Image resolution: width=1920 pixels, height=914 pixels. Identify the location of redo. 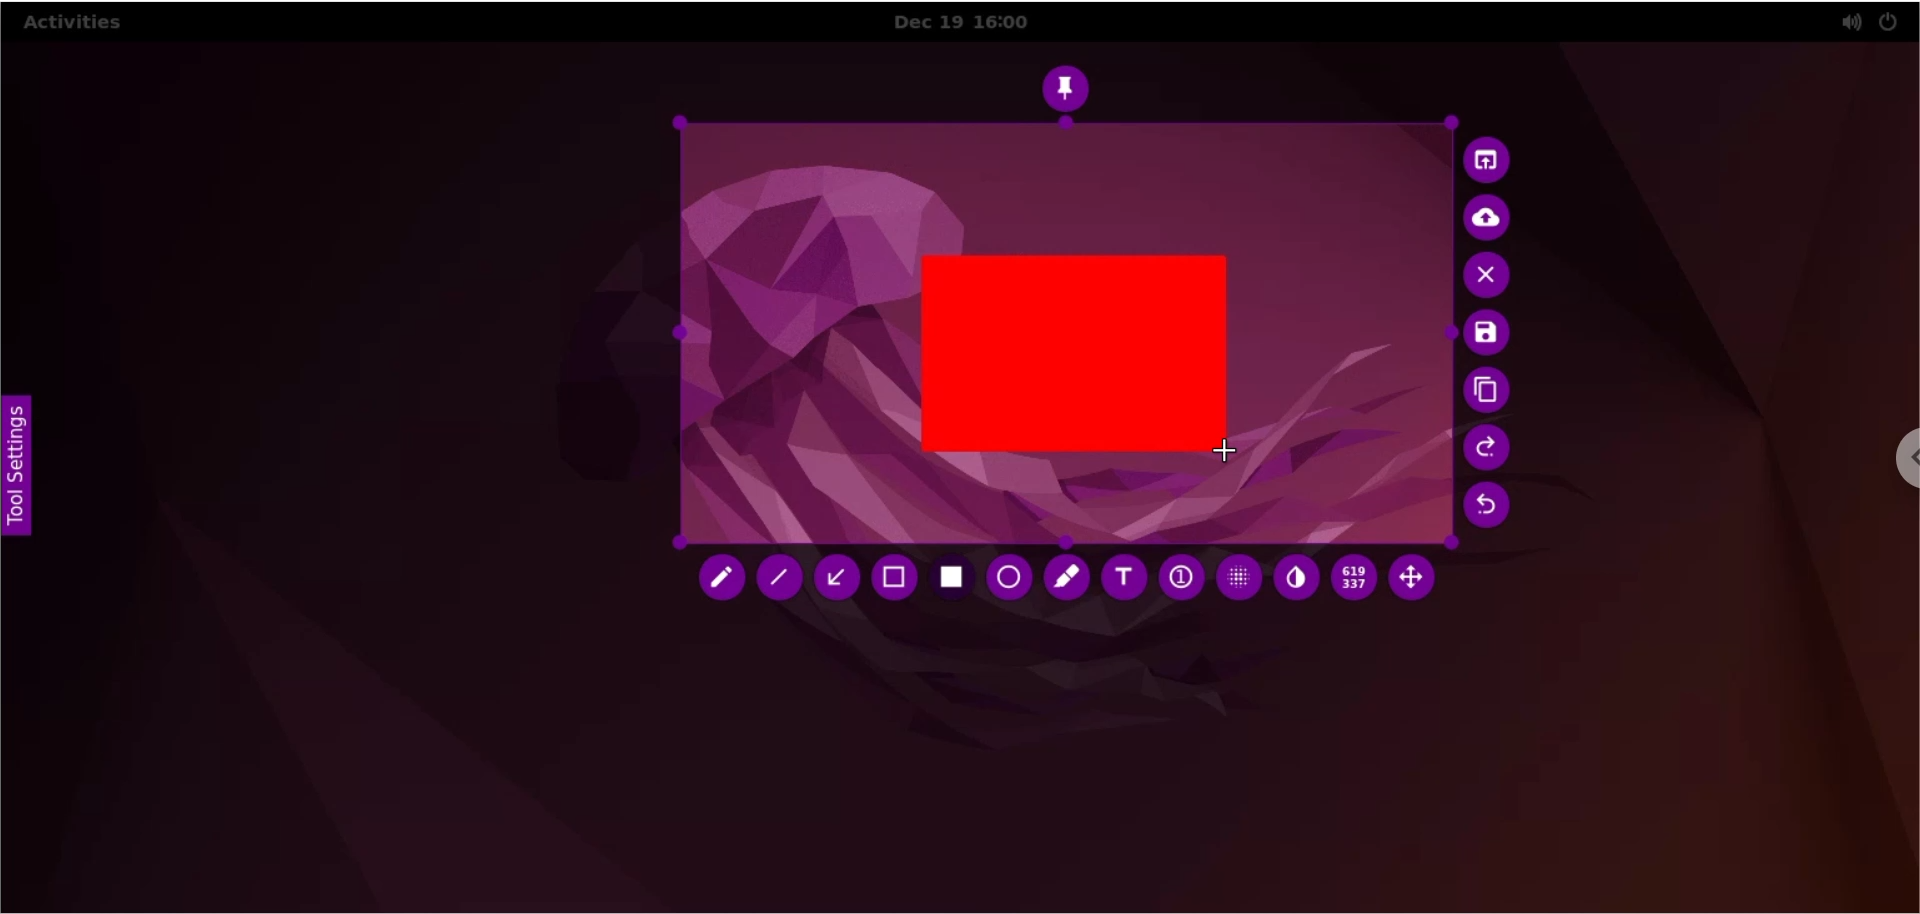
(1487, 449).